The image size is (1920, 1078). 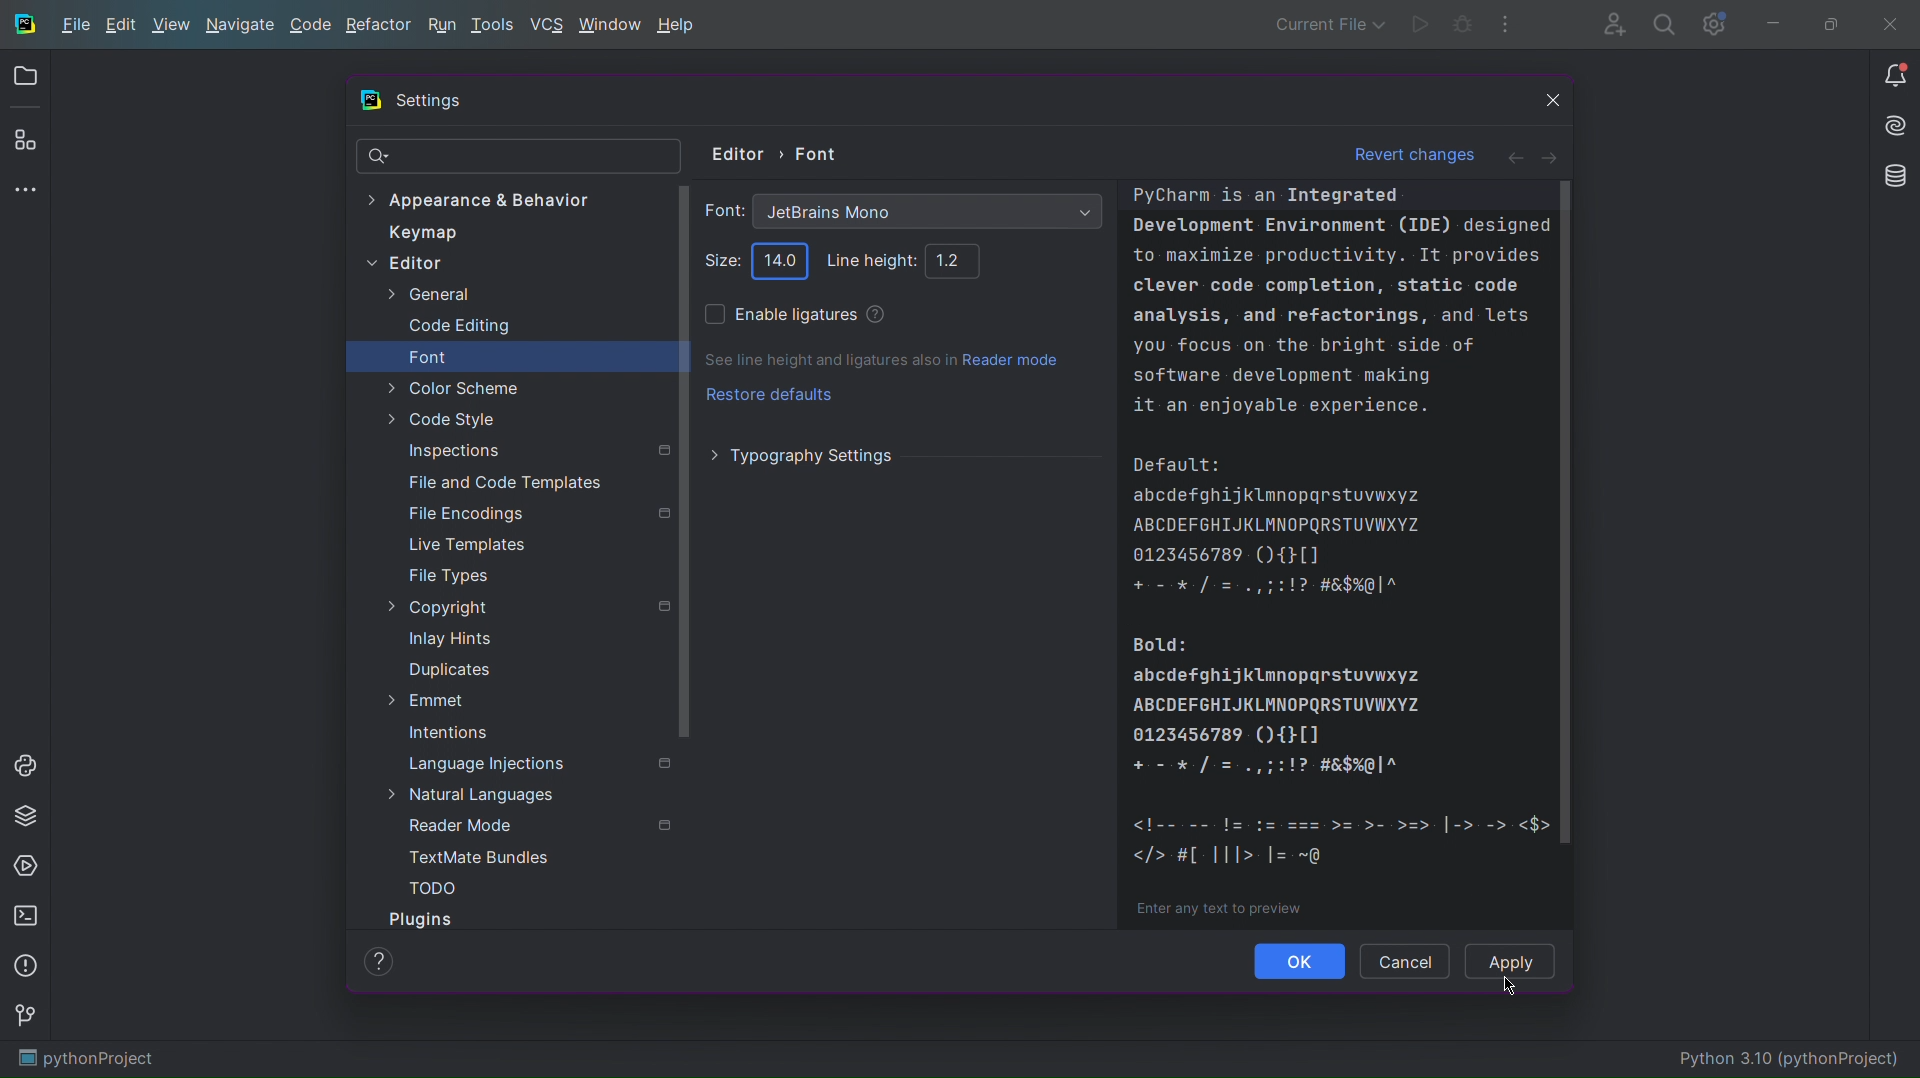 I want to click on Inspections, so click(x=536, y=447).